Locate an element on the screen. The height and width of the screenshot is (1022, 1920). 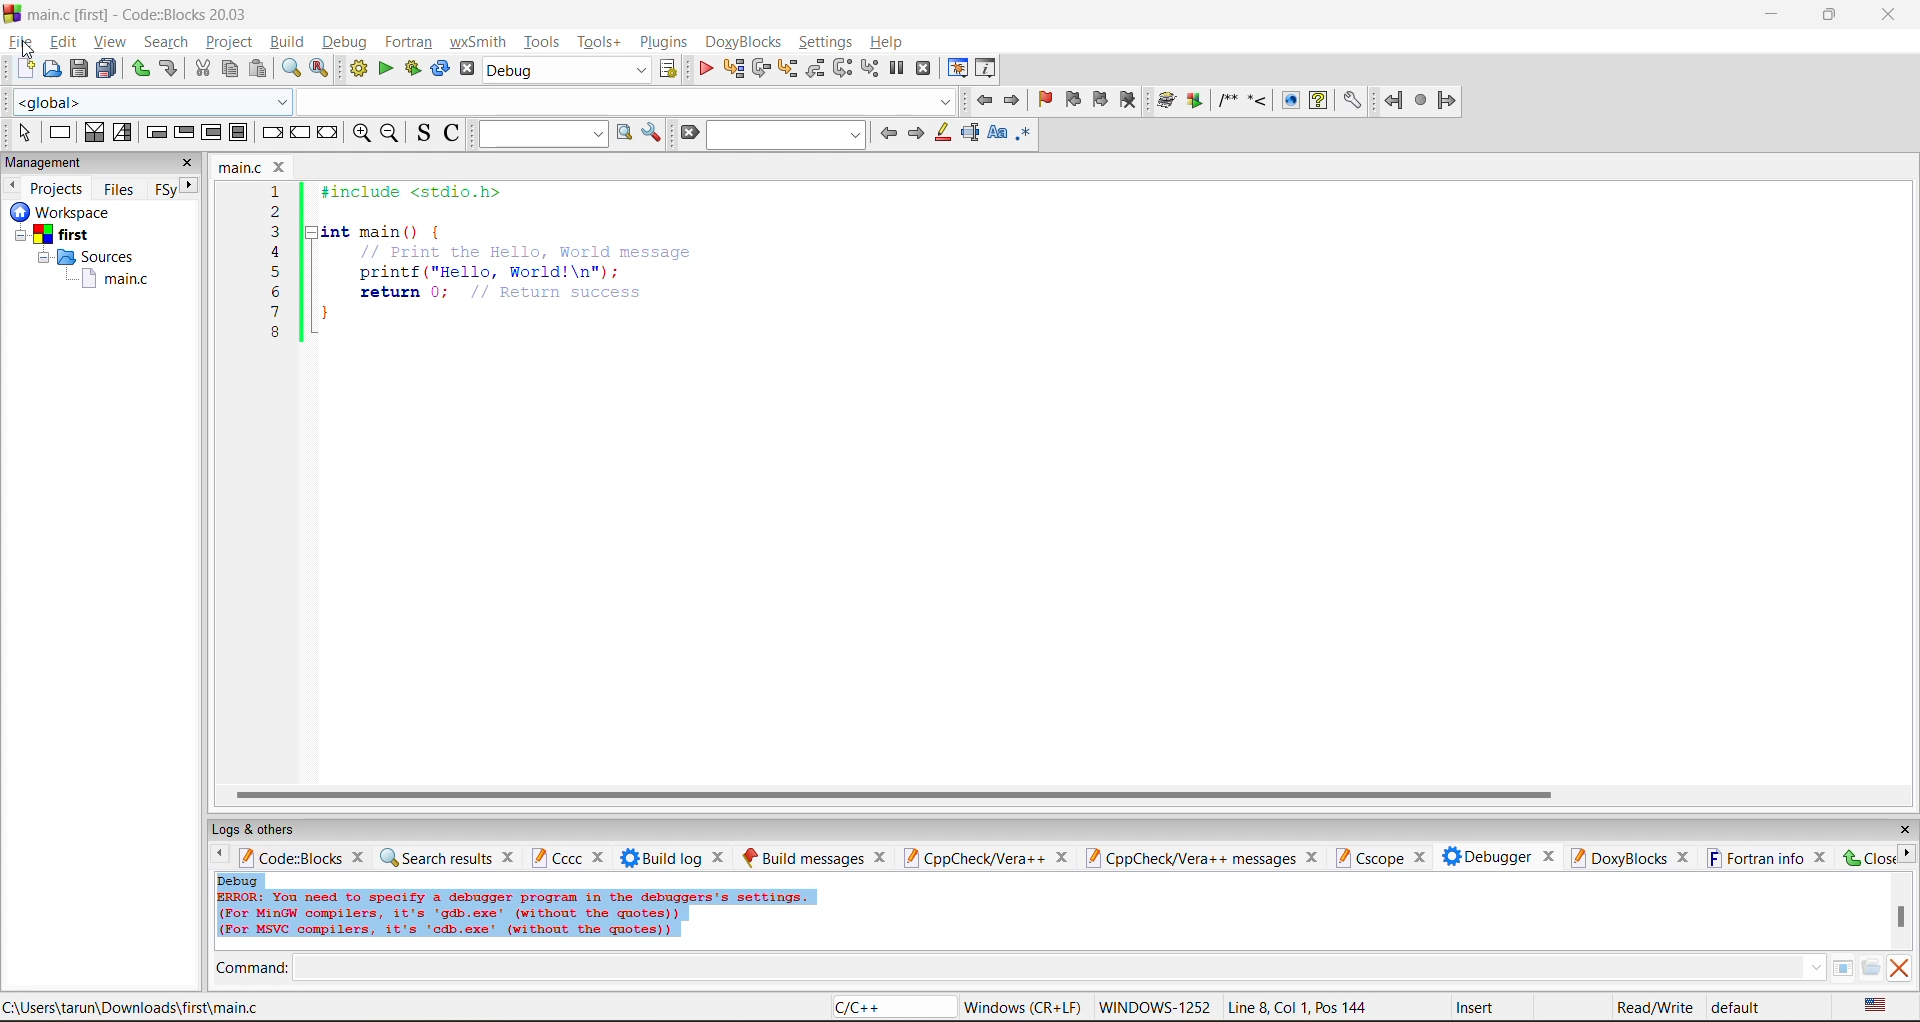
resize is located at coordinates (1830, 13).